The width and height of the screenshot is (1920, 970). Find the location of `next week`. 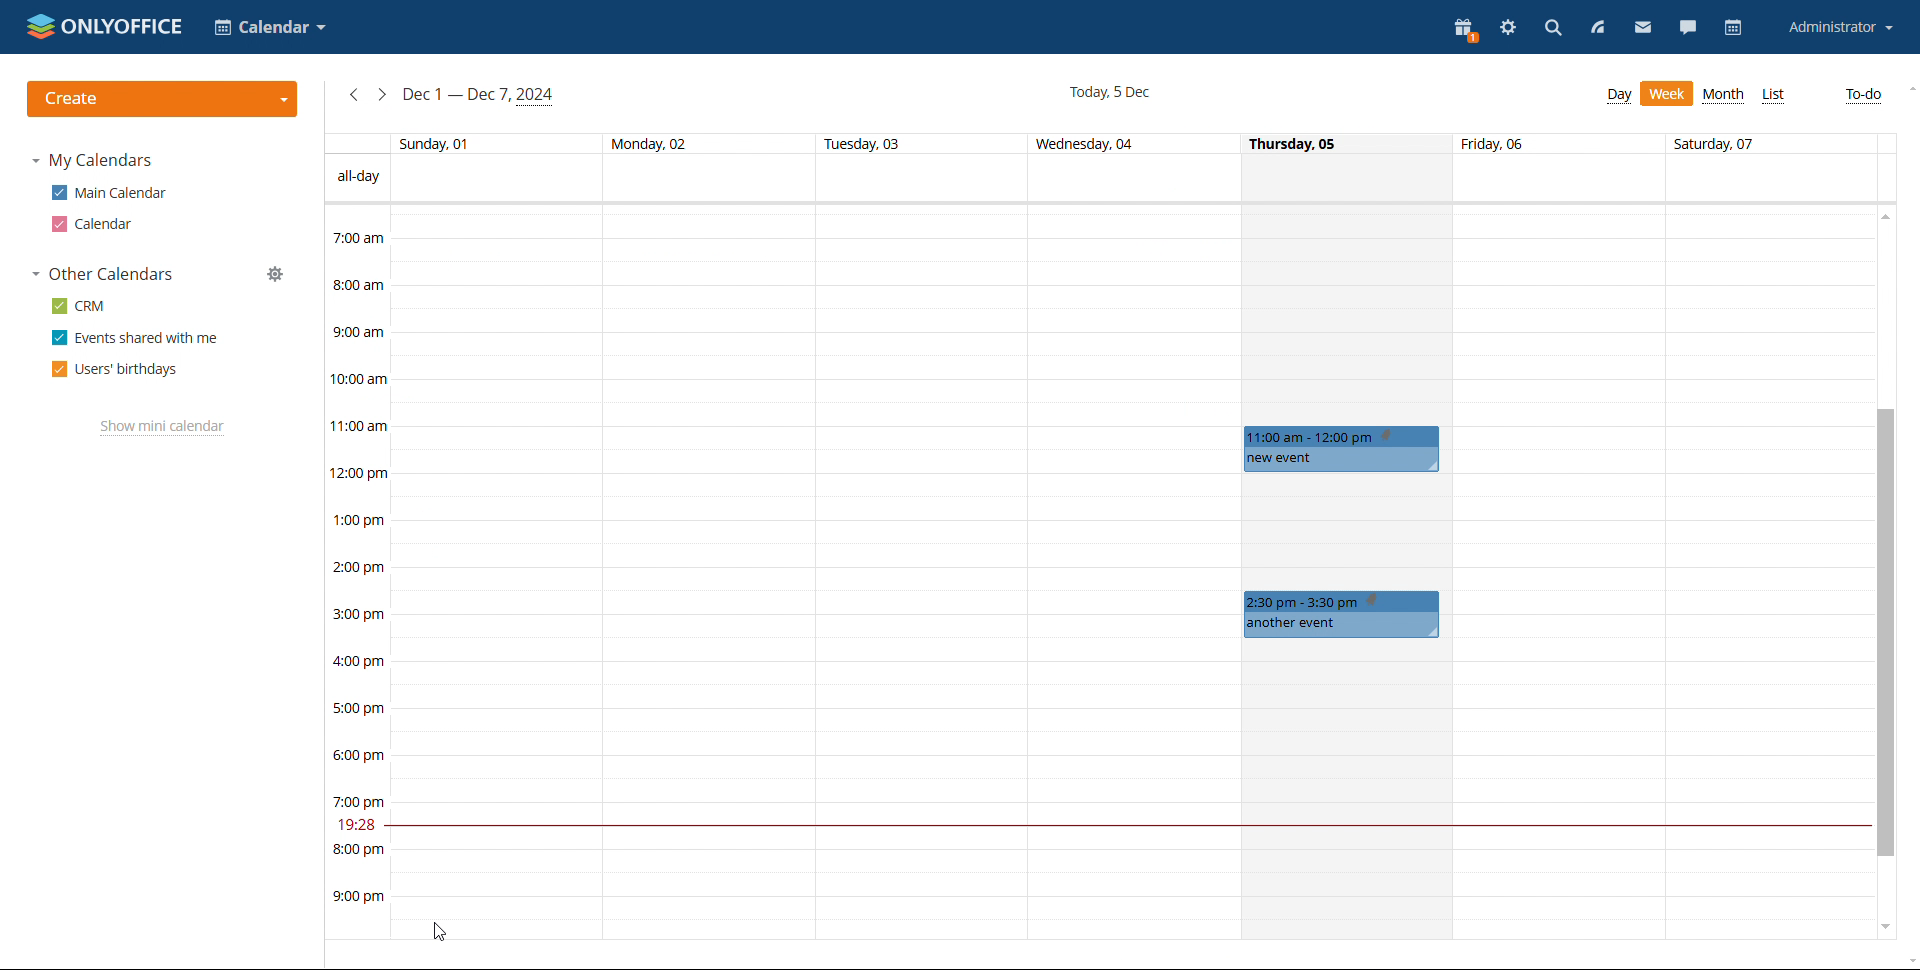

next week is located at coordinates (381, 94).